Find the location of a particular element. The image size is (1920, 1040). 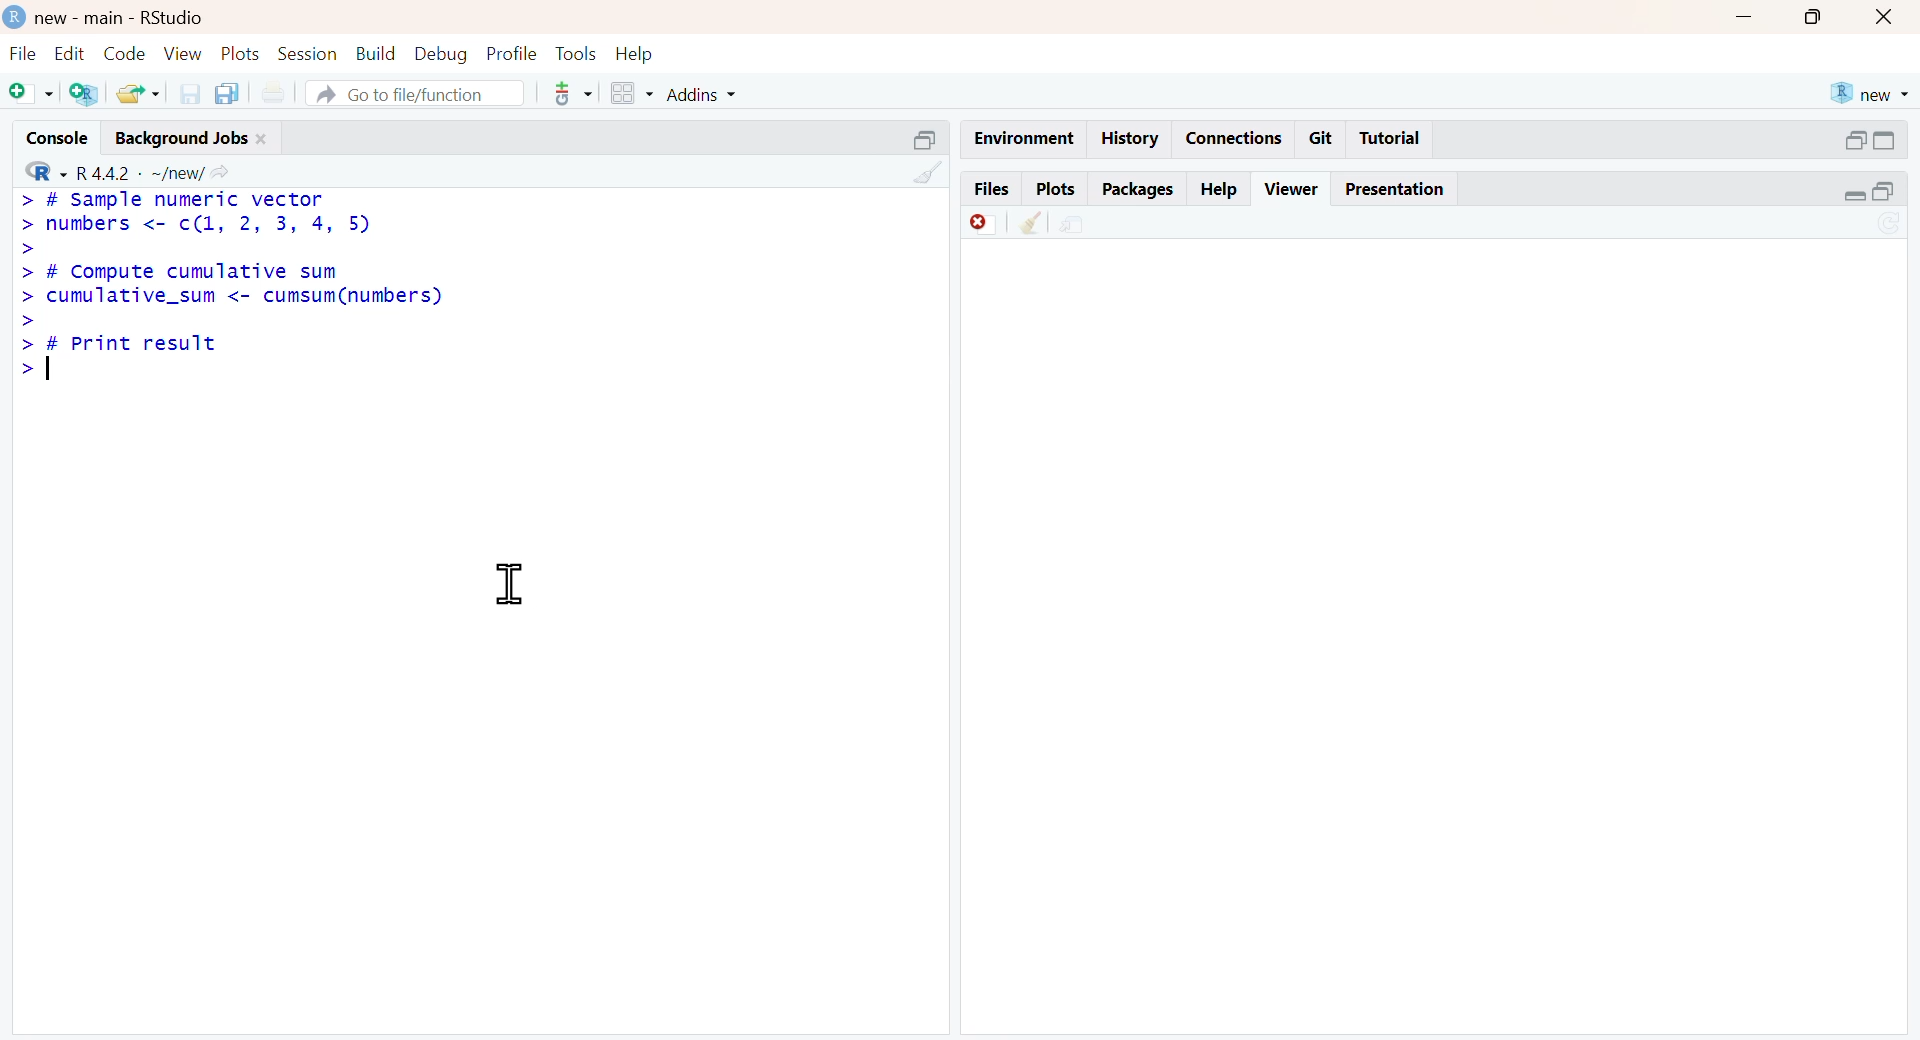

grid is located at coordinates (632, 92).